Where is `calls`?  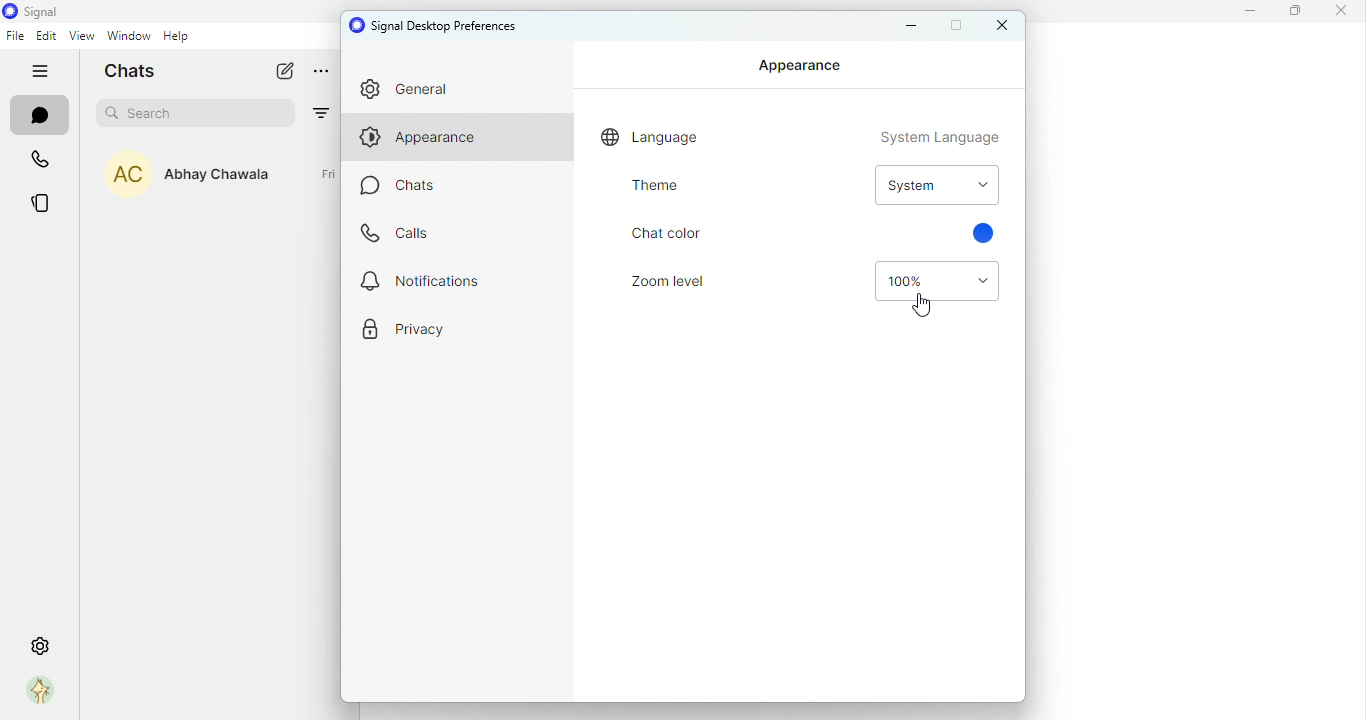
calls is located at coordinates (42, 160).